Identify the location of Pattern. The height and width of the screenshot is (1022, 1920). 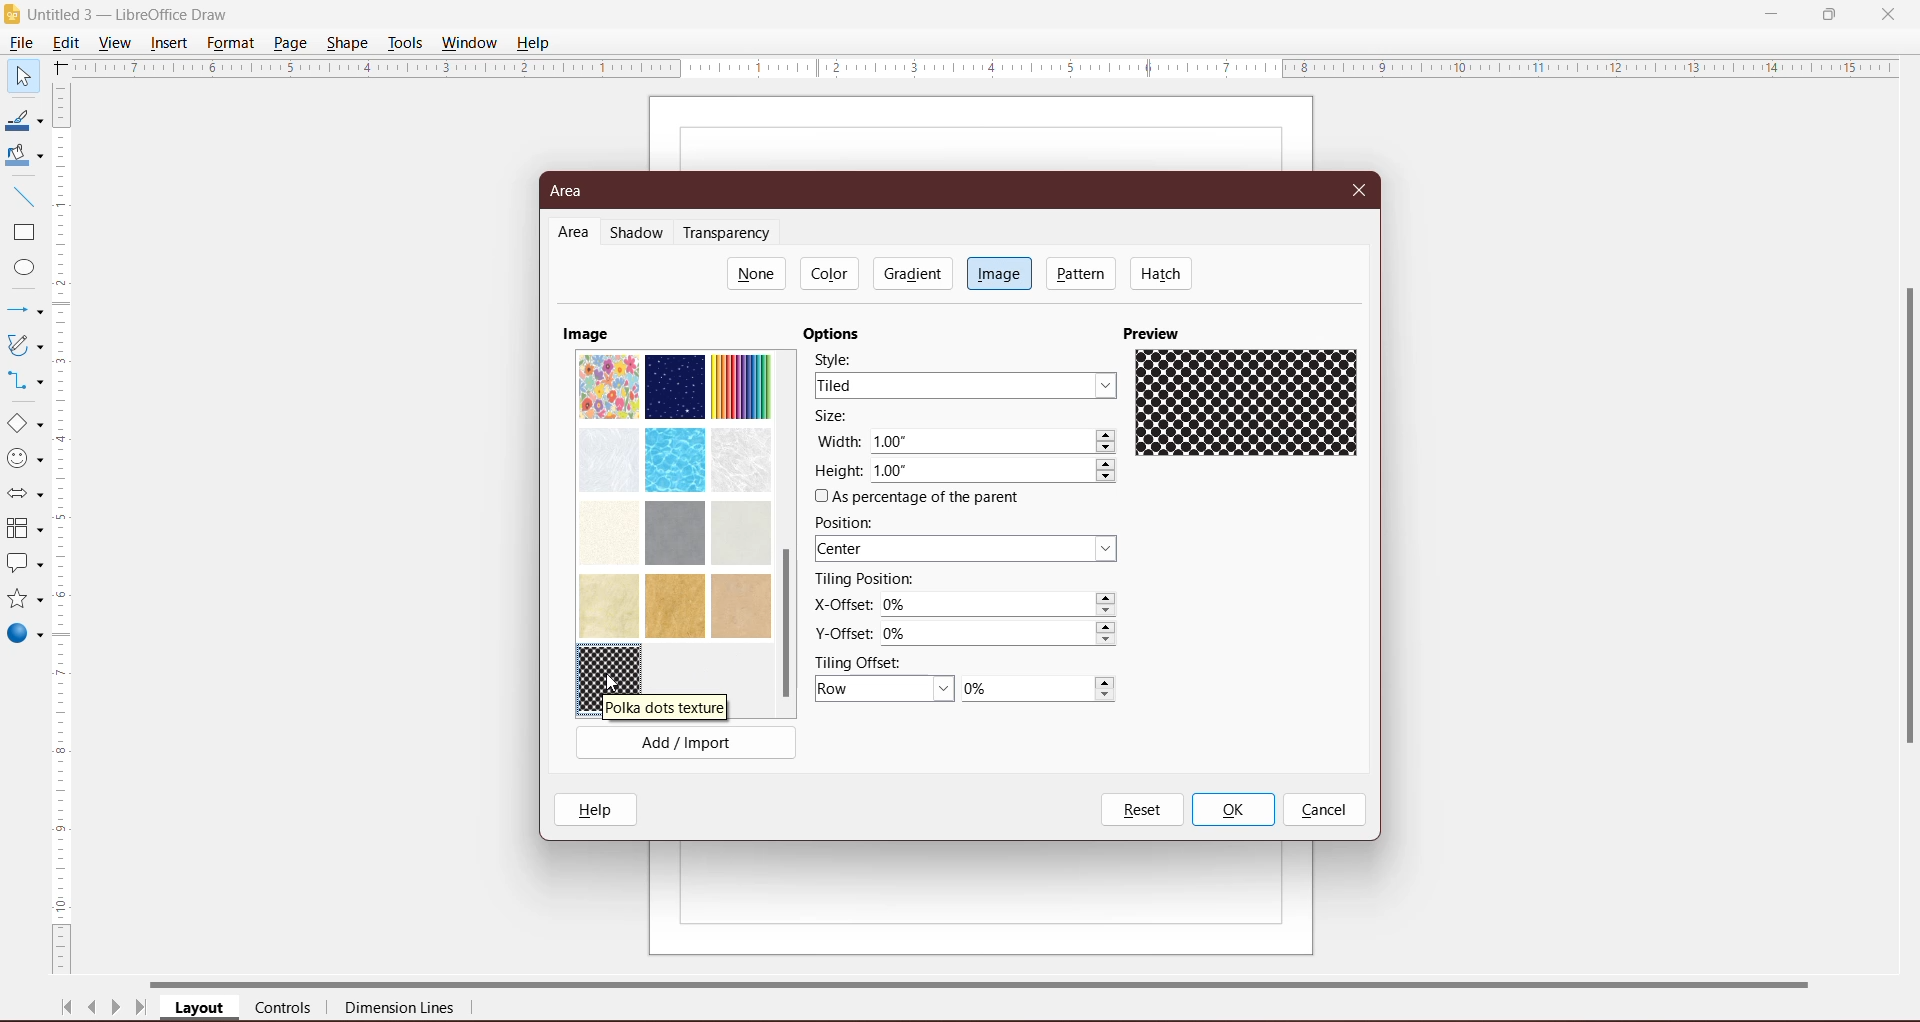
(1082, 273).